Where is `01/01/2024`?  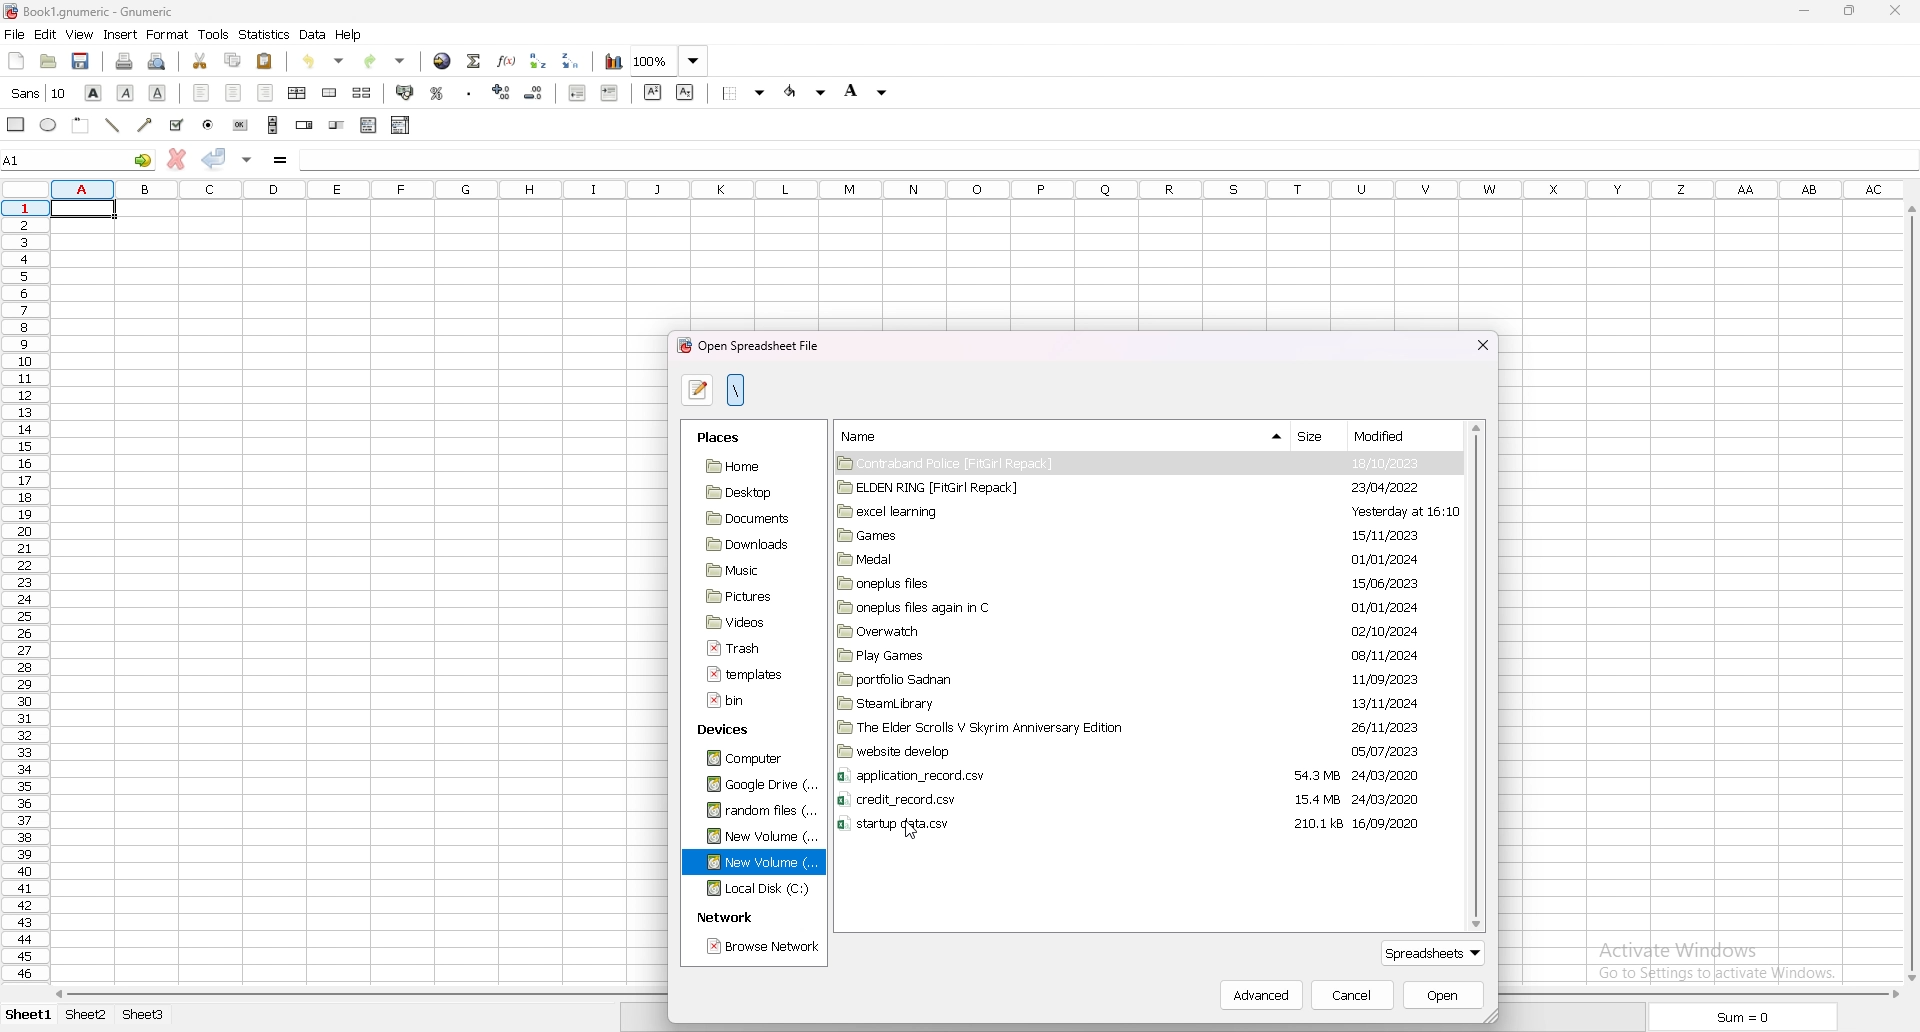 01/01/2024 is located at coordinates (1373, 606).